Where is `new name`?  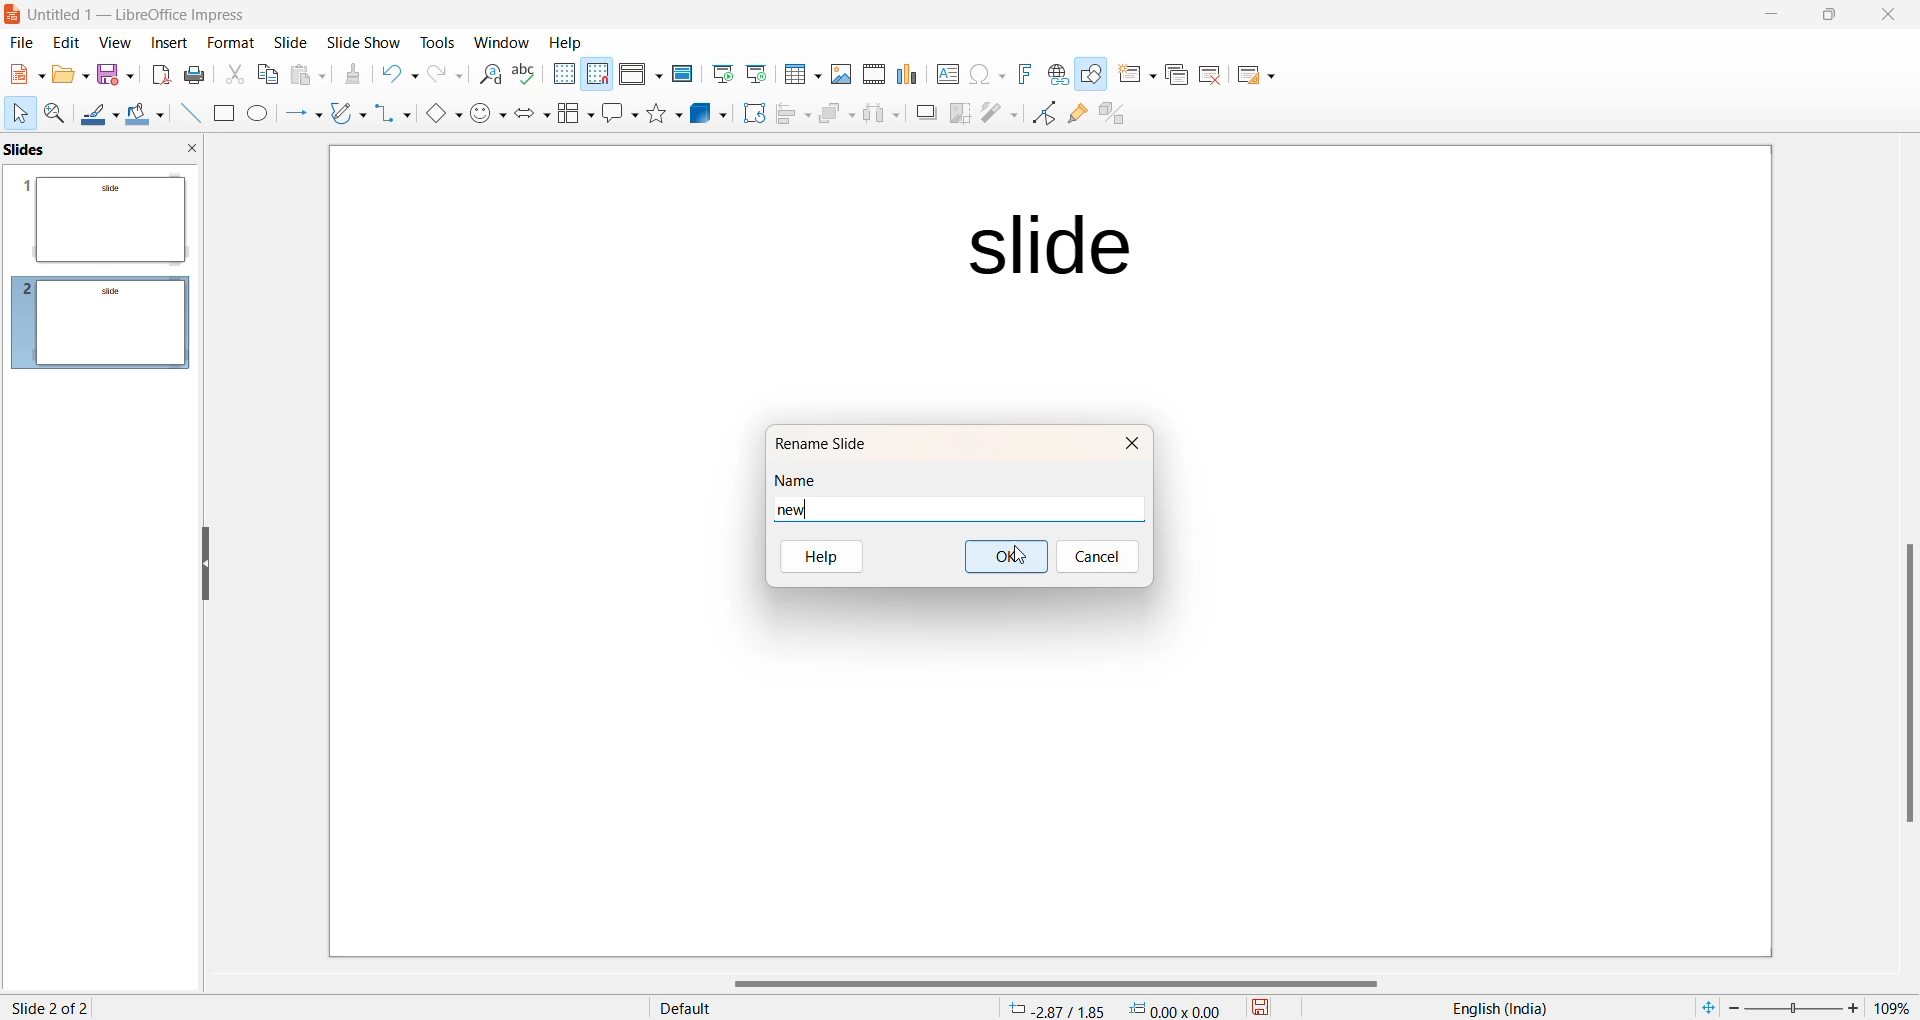 new name is located at coordinates (811, 507).